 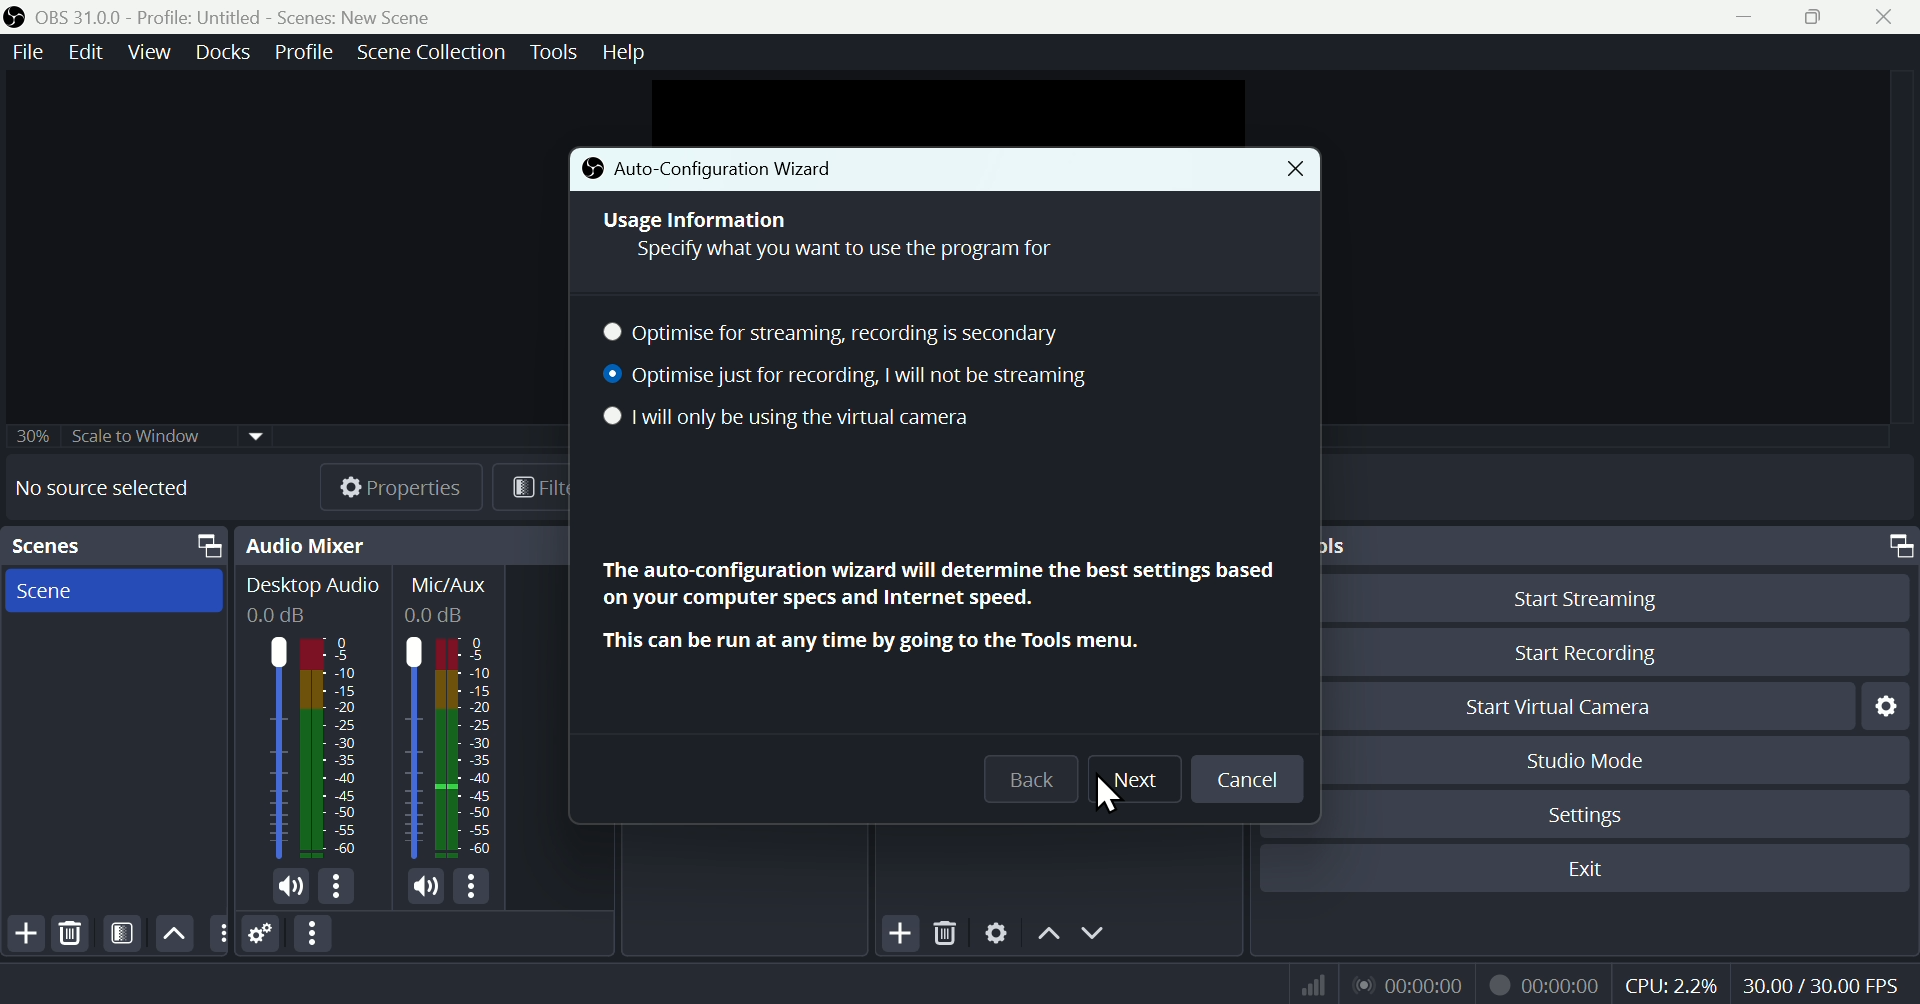 I want to click on minimise, so click(x=1738, y=16).